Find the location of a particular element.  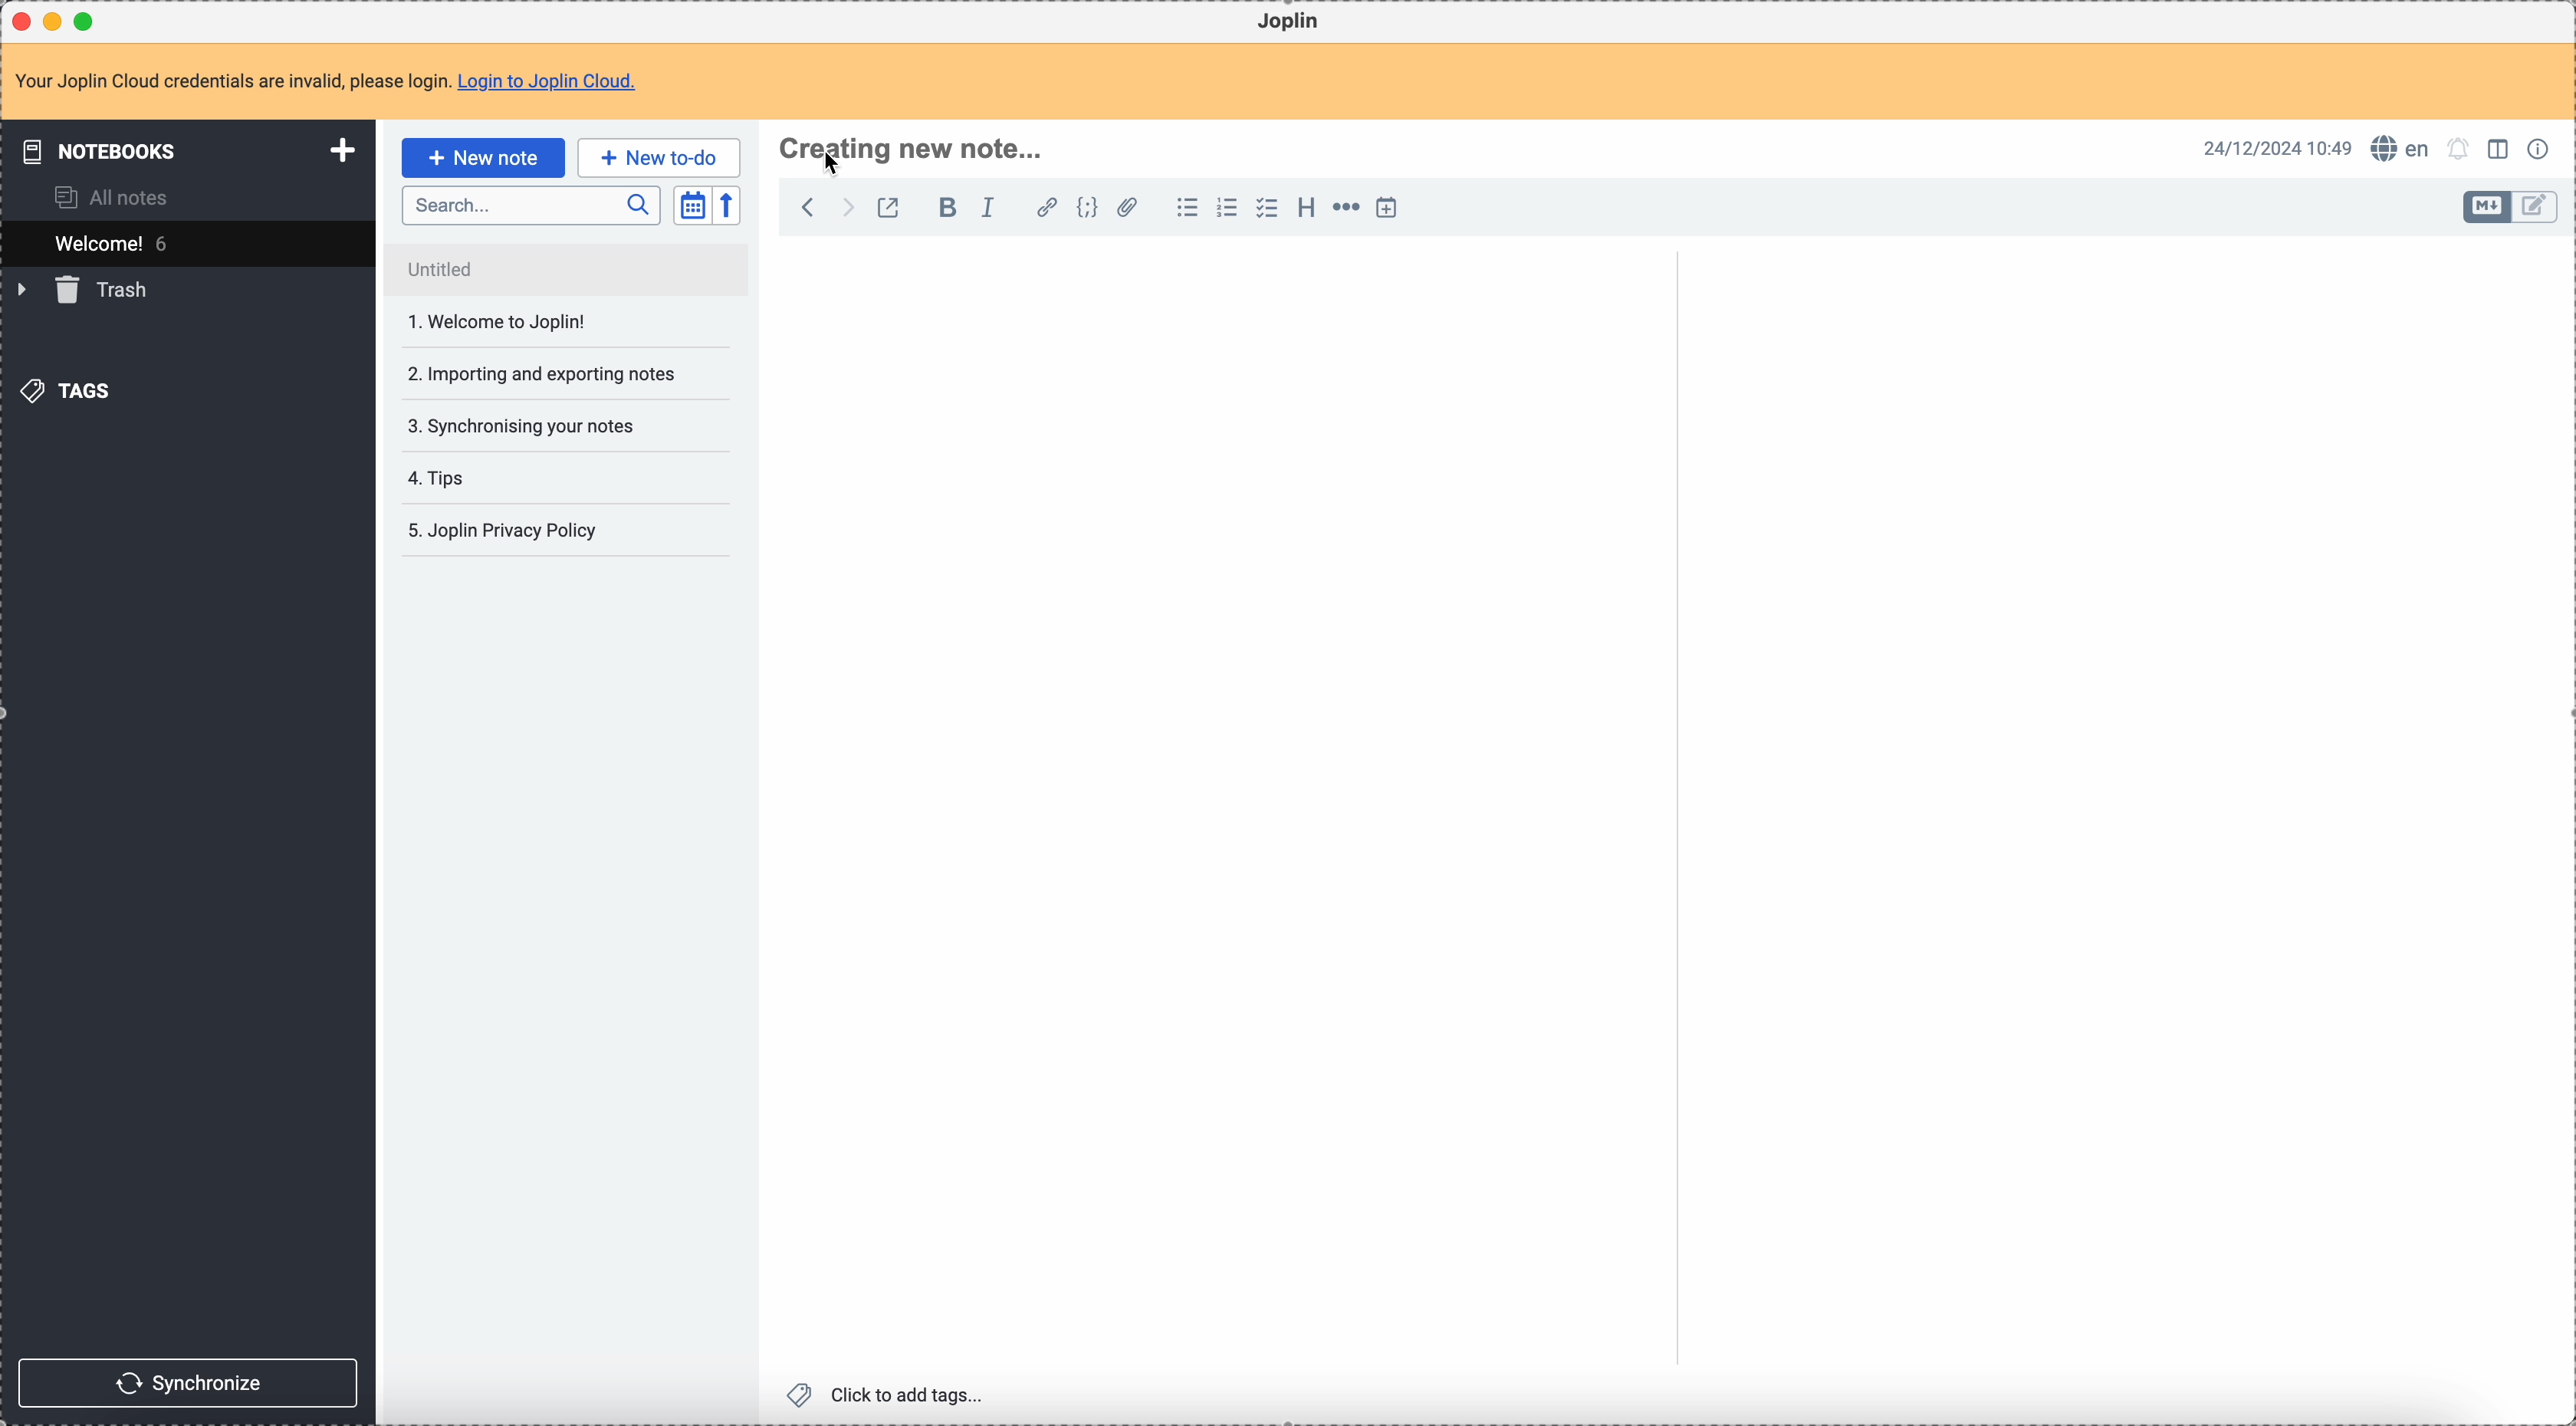

importing and exporting notes is located at coordinates (541, 373).